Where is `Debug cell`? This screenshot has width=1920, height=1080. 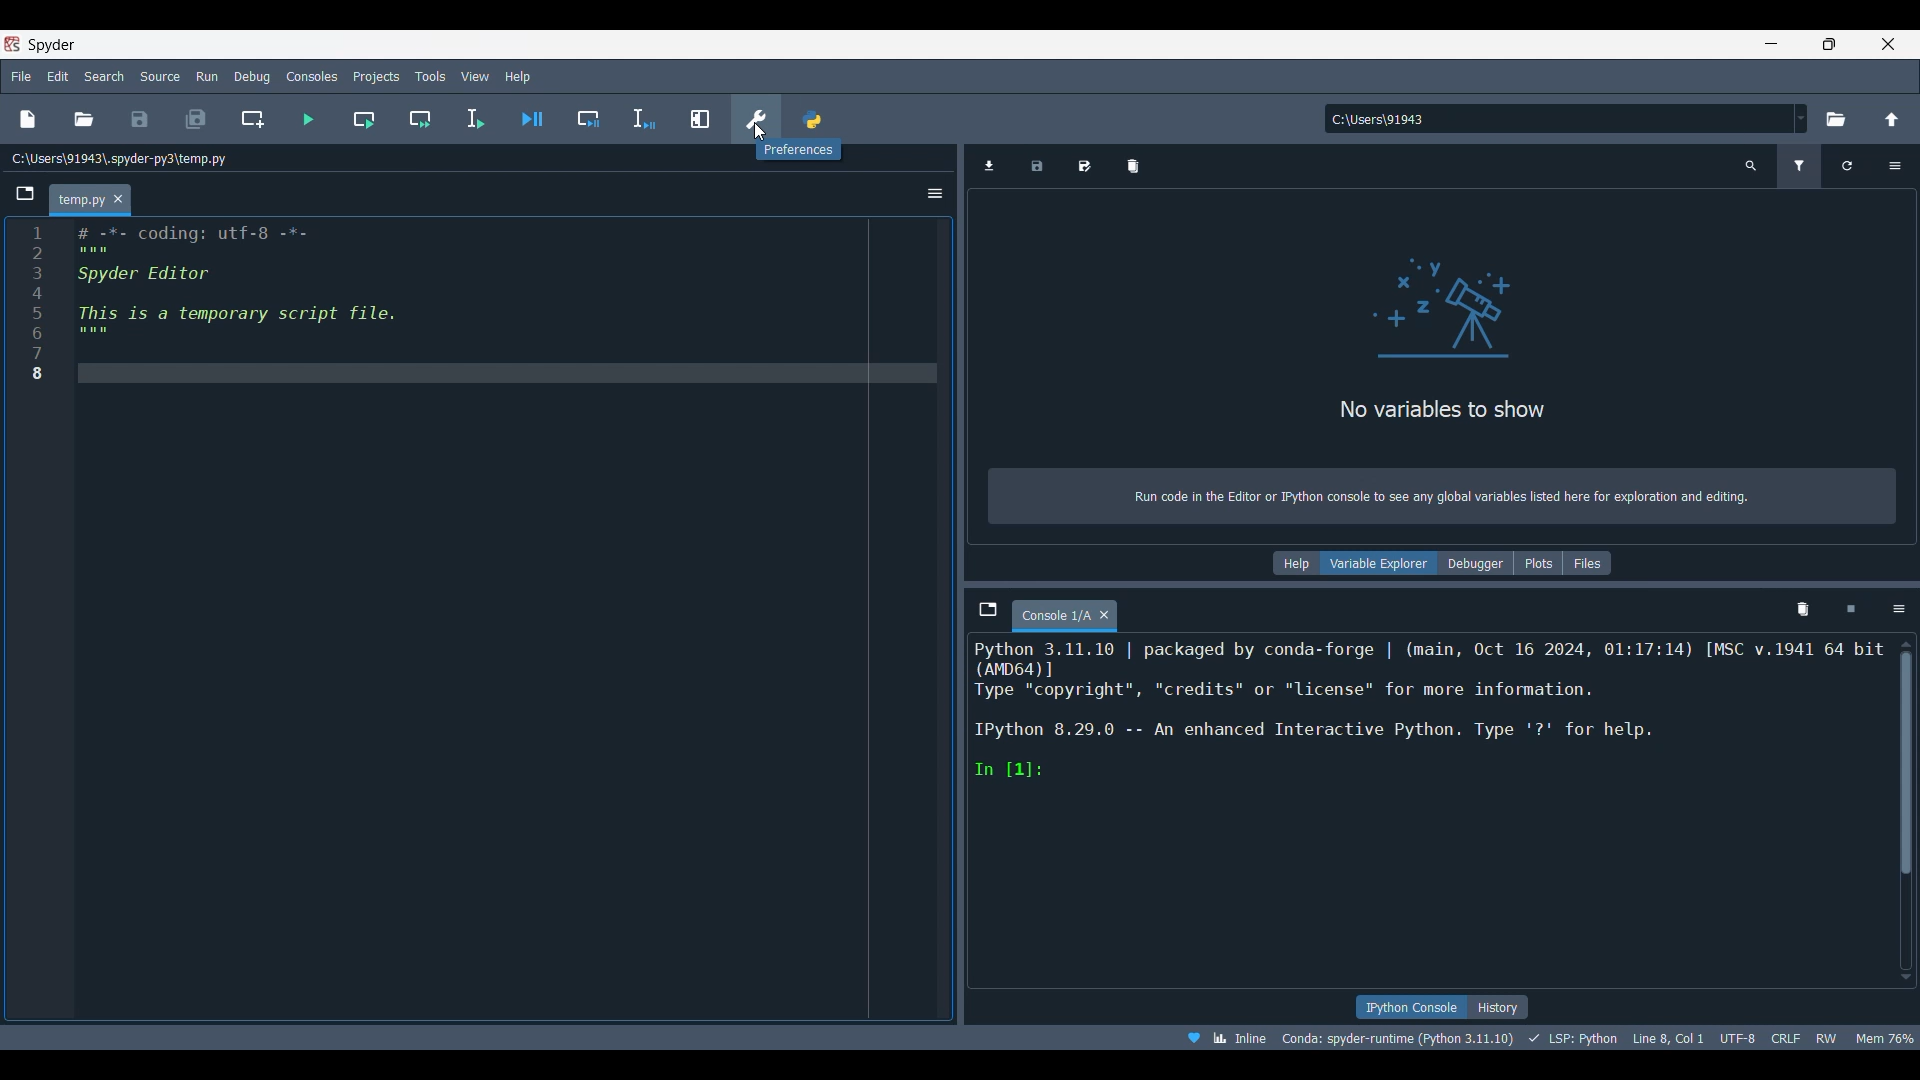
Debug cell is located at coordinates (588, 119).